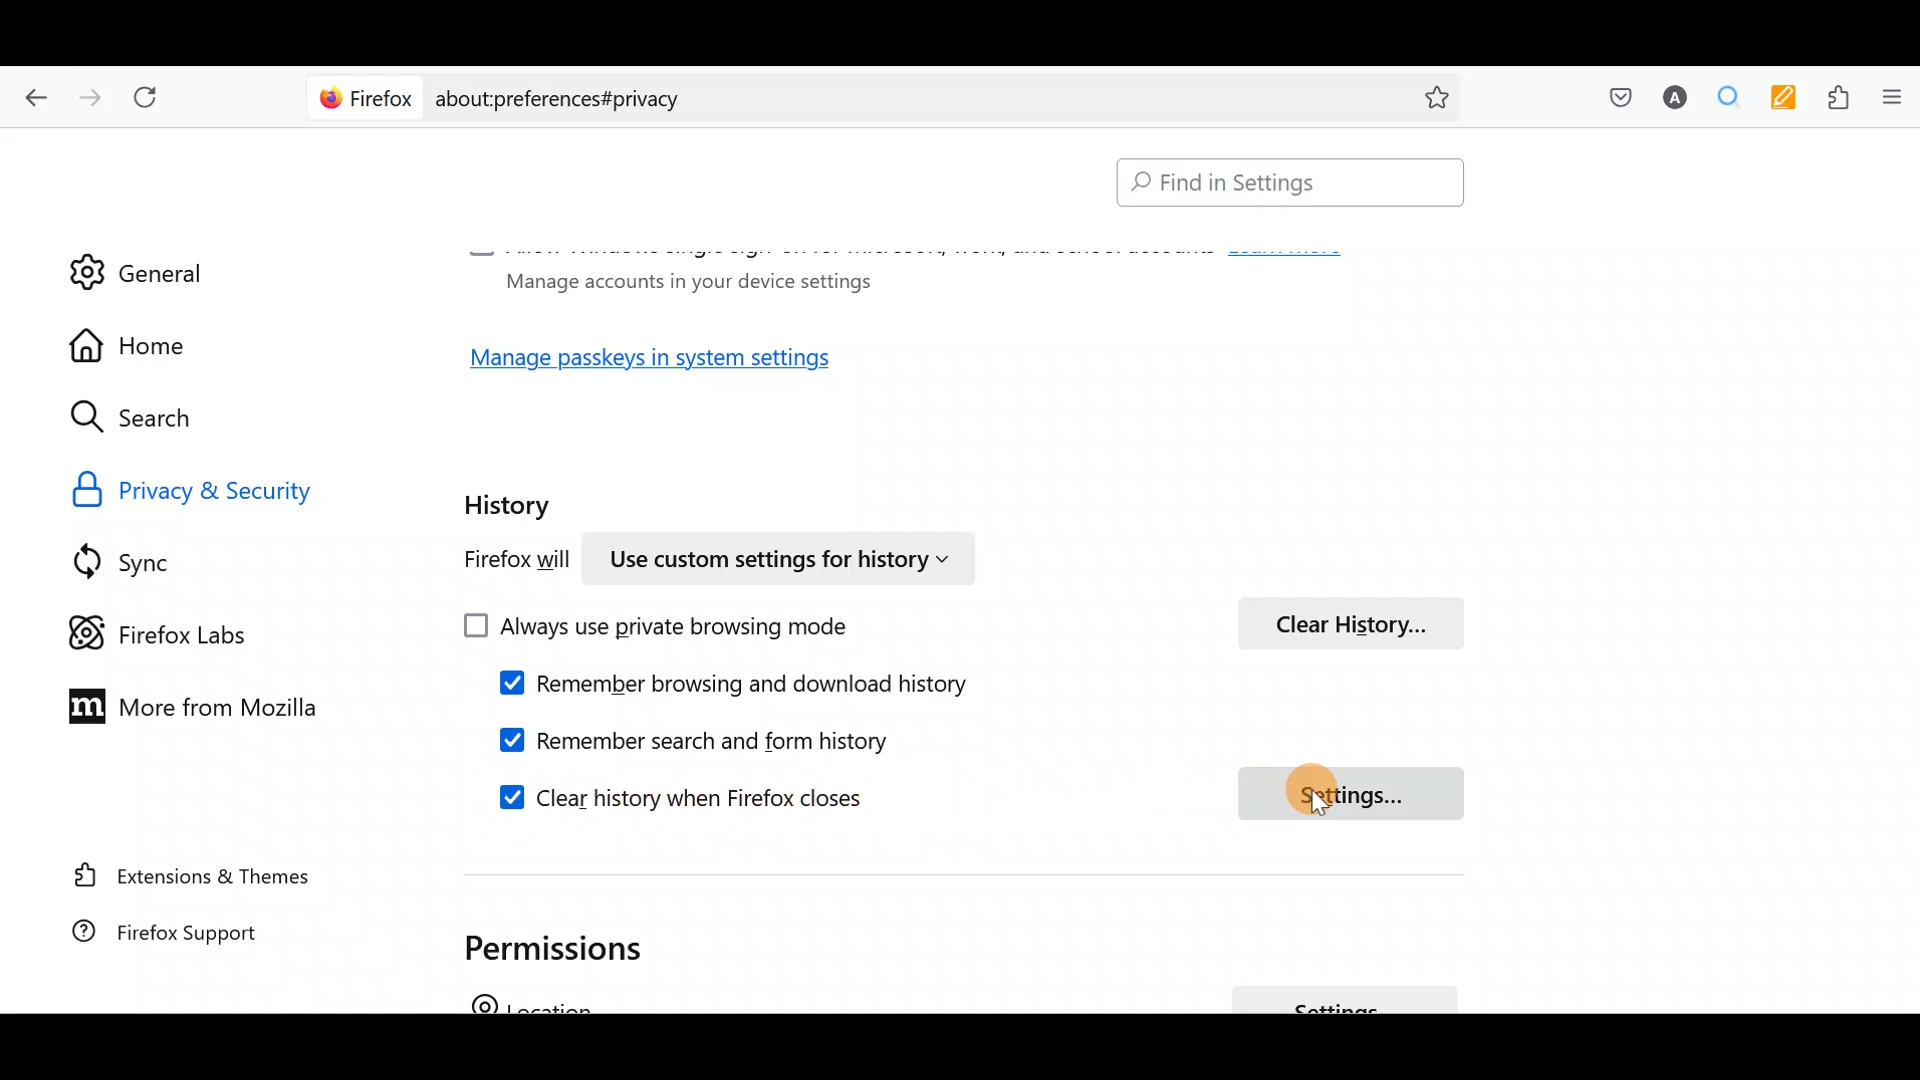 The width and height of the screenshot is (1920, 1080). I want to click on Extensions, so click(1833, 98).